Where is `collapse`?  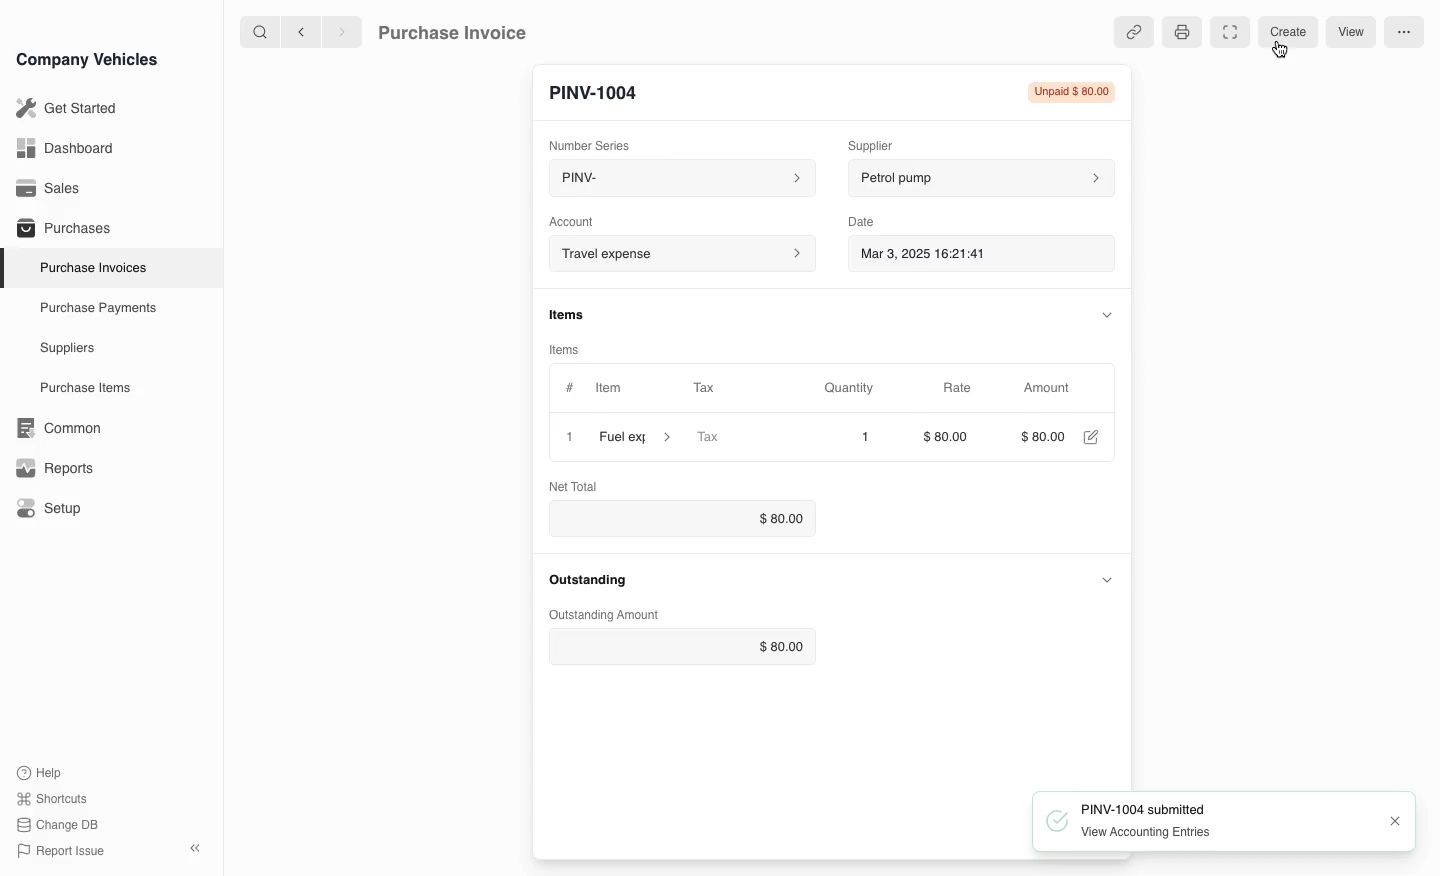
collapse is located at coordinates (1108, 313).